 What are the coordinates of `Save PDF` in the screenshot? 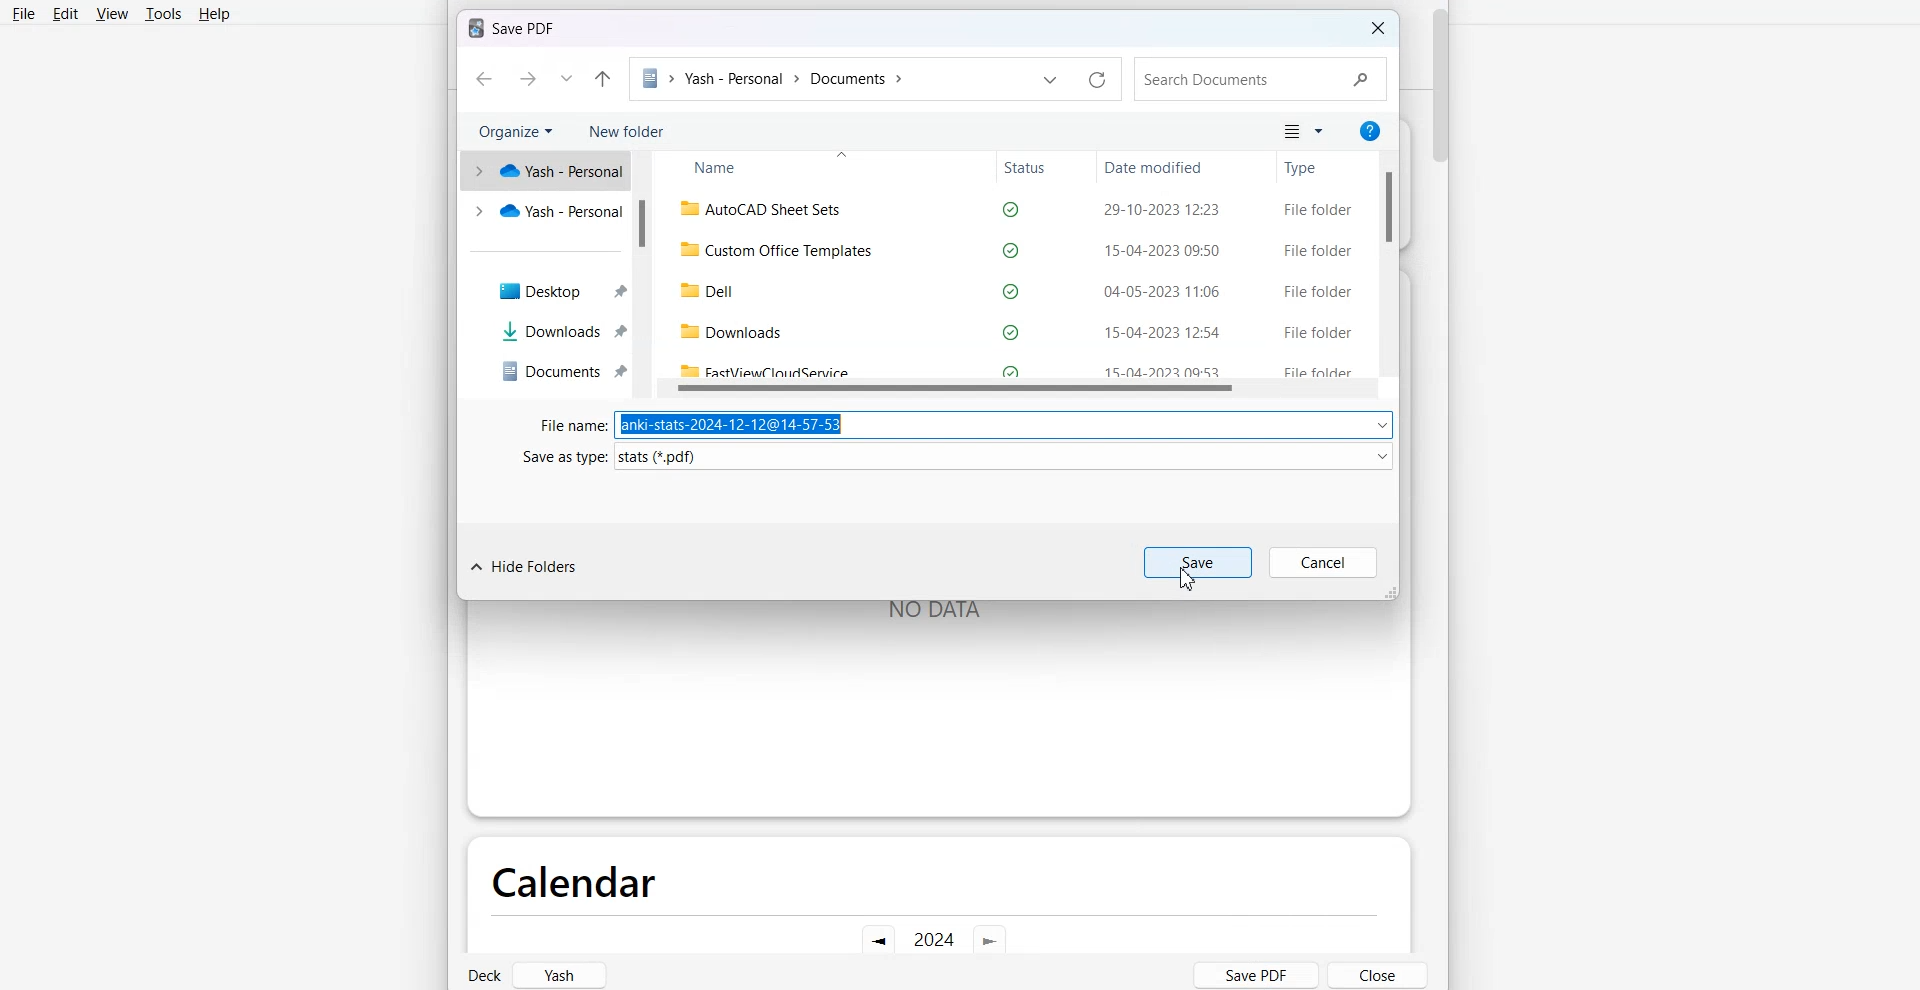 It's located at (1254, 974).